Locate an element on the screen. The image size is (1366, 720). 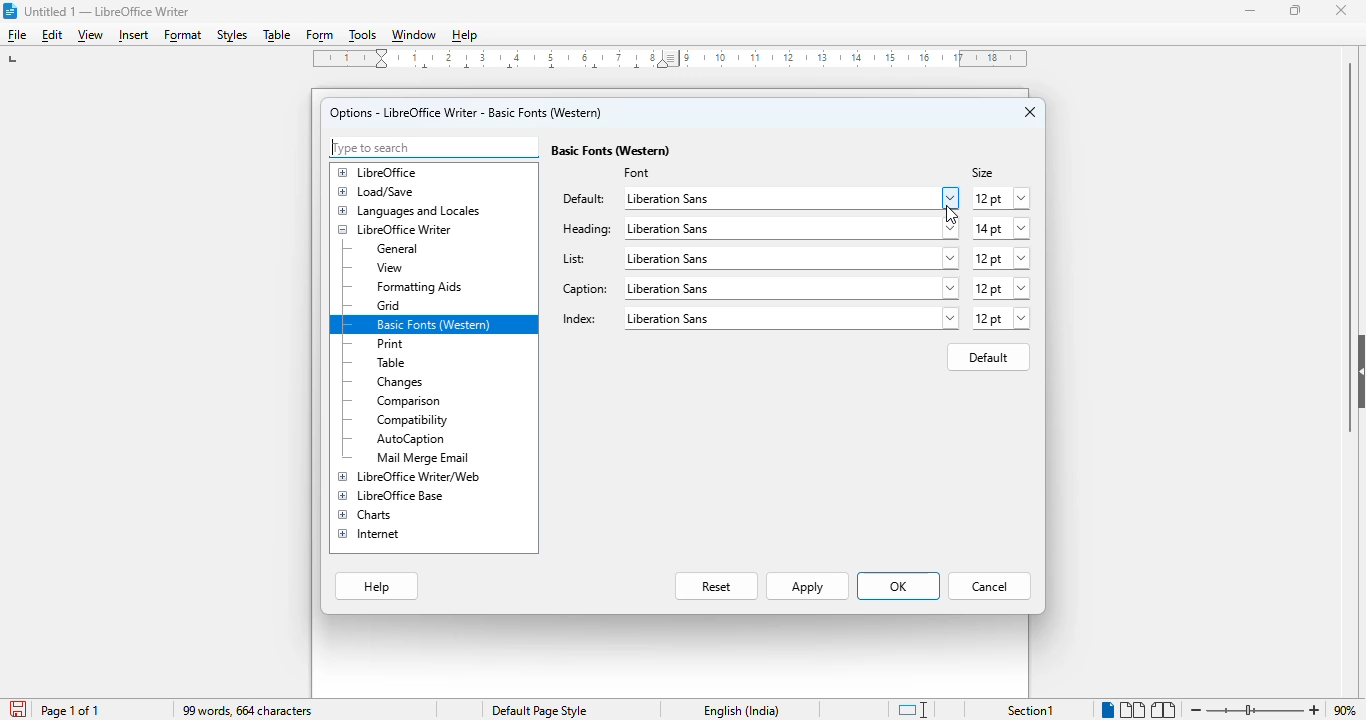
12 pt is located at coordinates (1000, 289).